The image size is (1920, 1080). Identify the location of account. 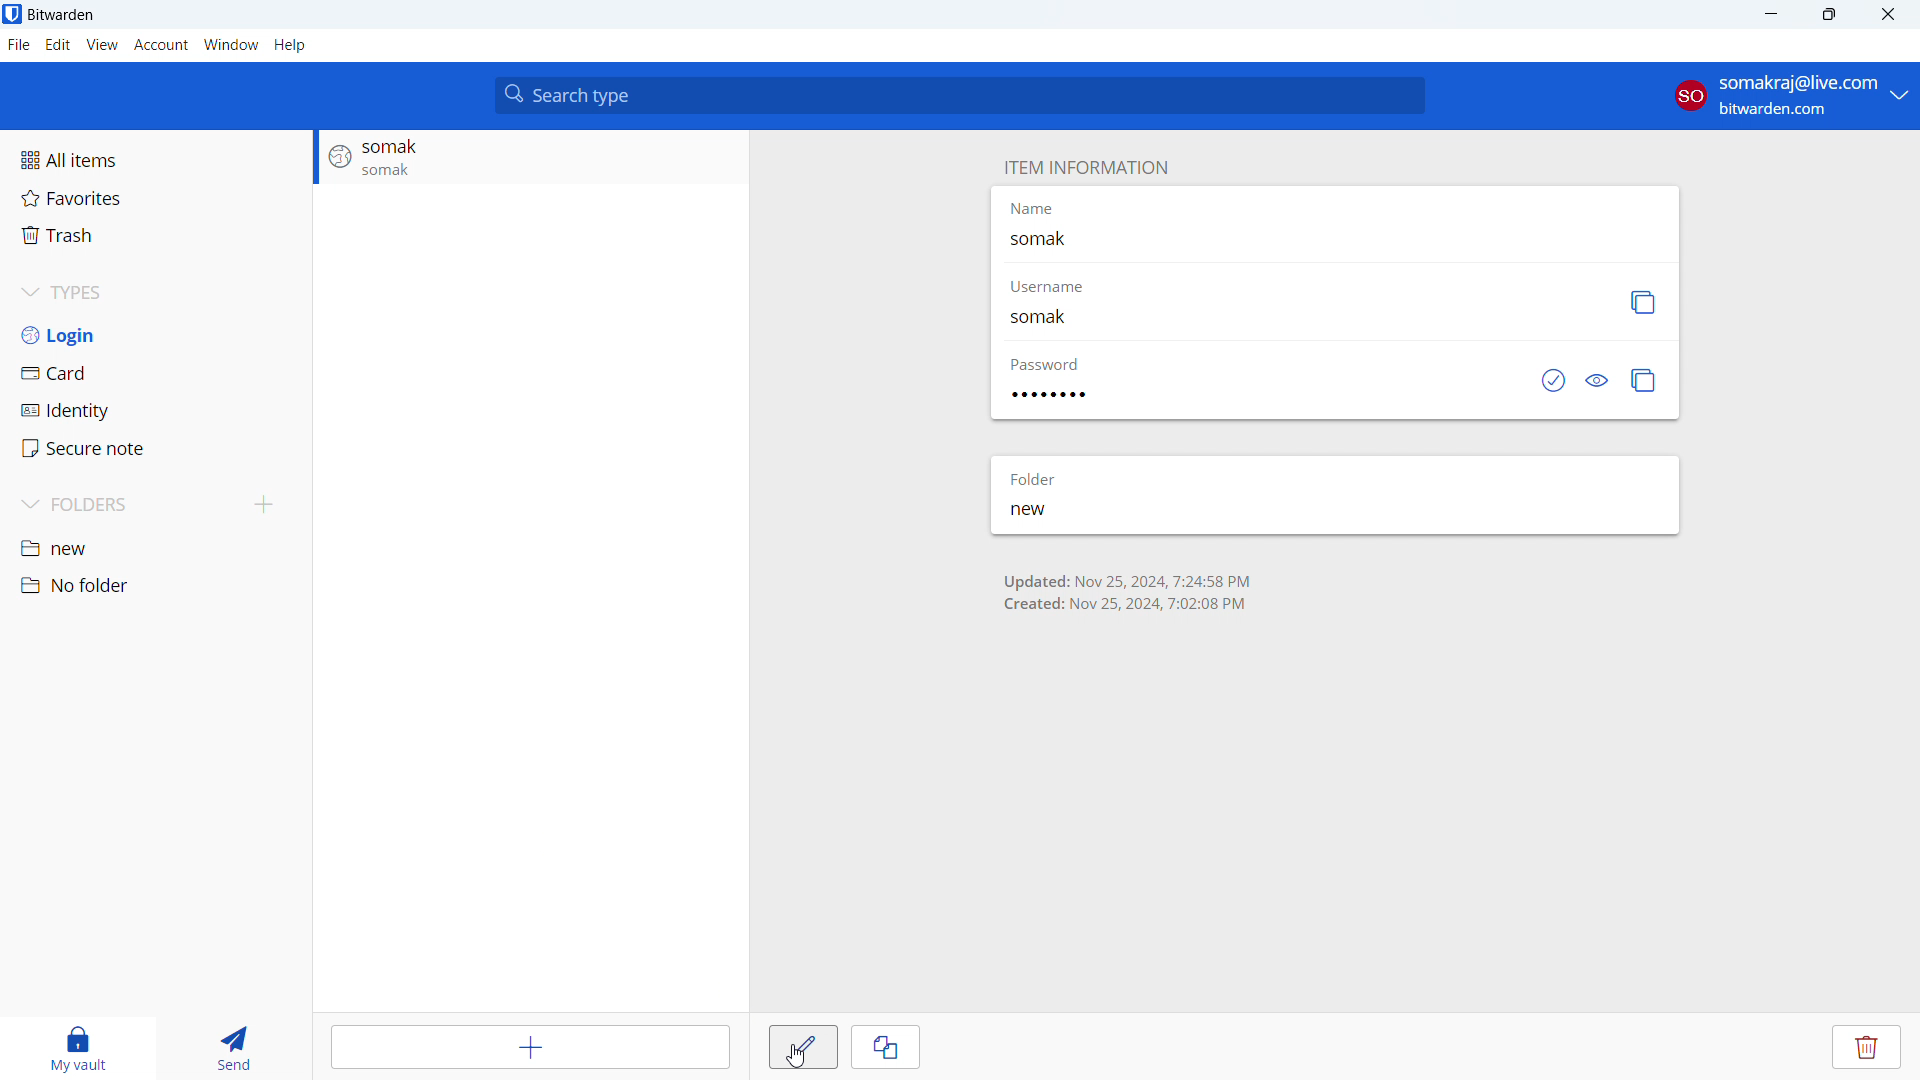
(1788, 96).